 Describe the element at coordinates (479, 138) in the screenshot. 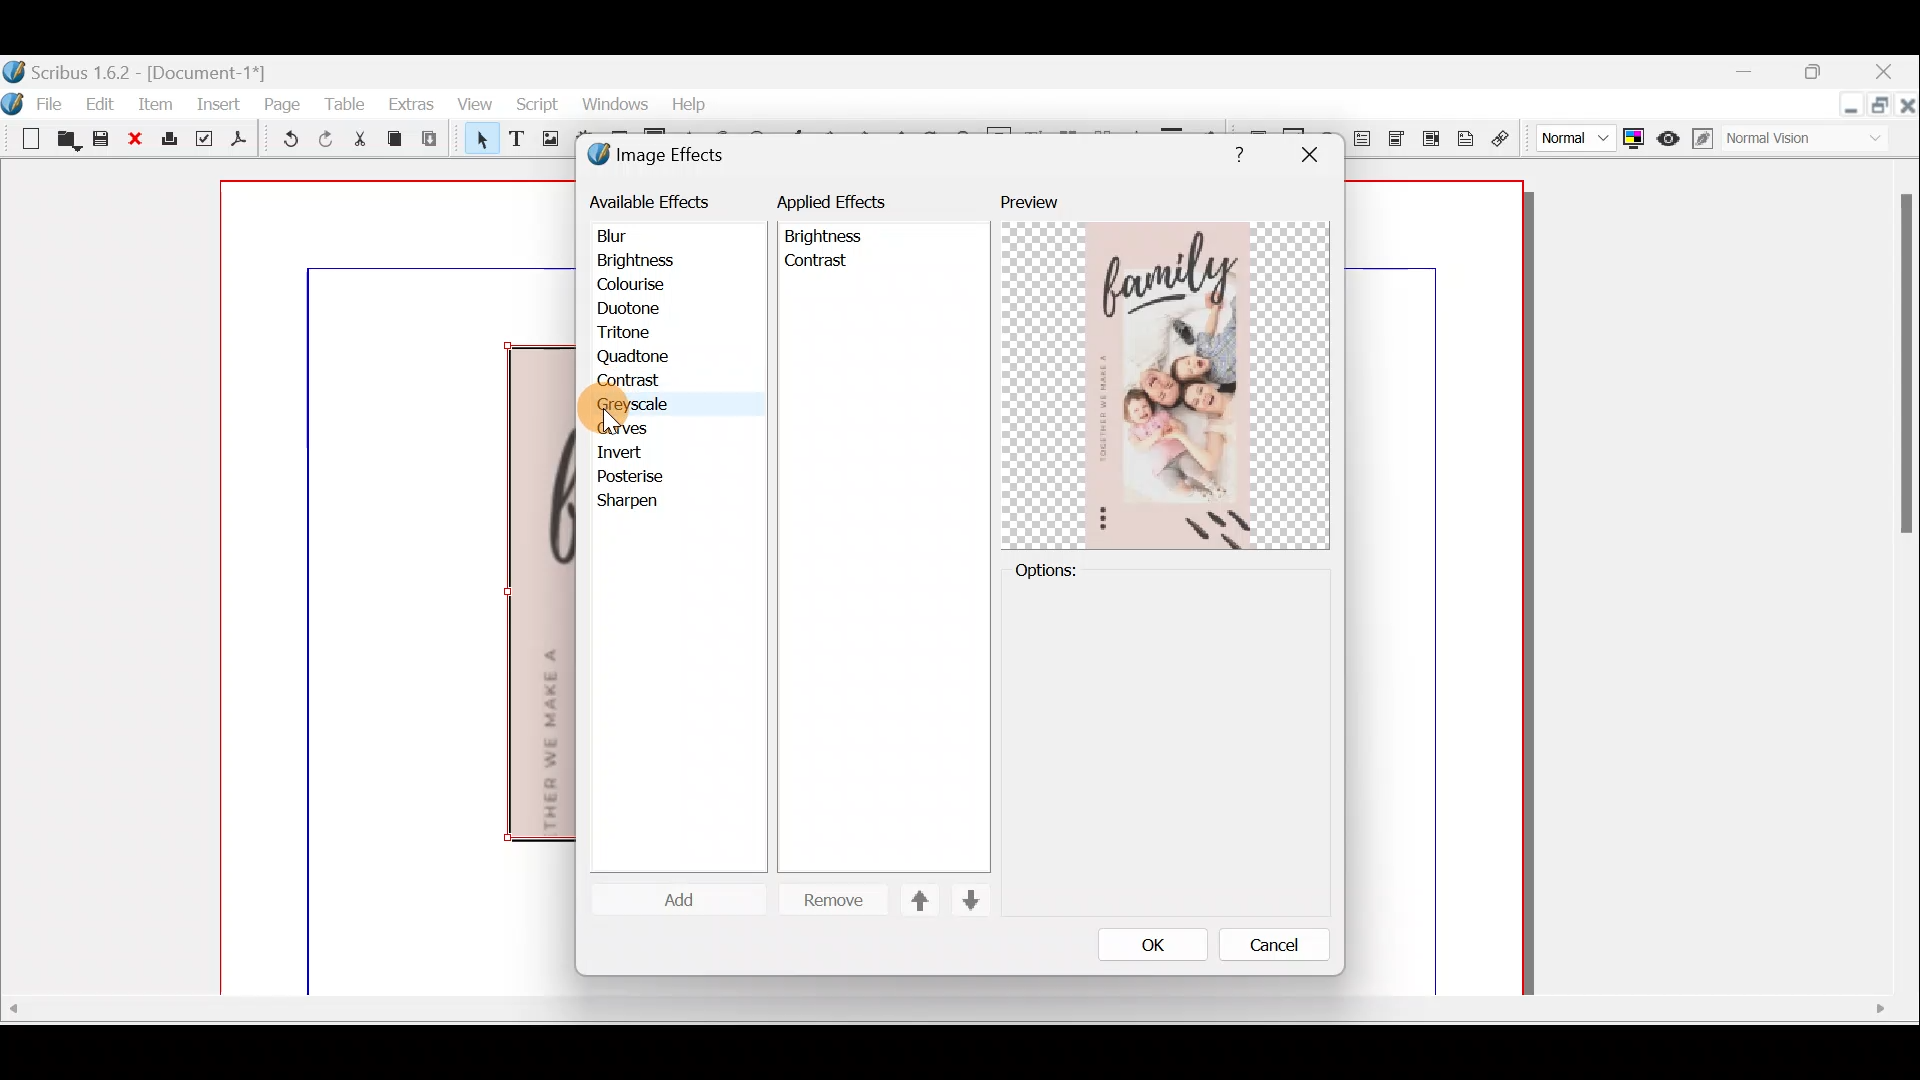

I see `Select item` at that location.